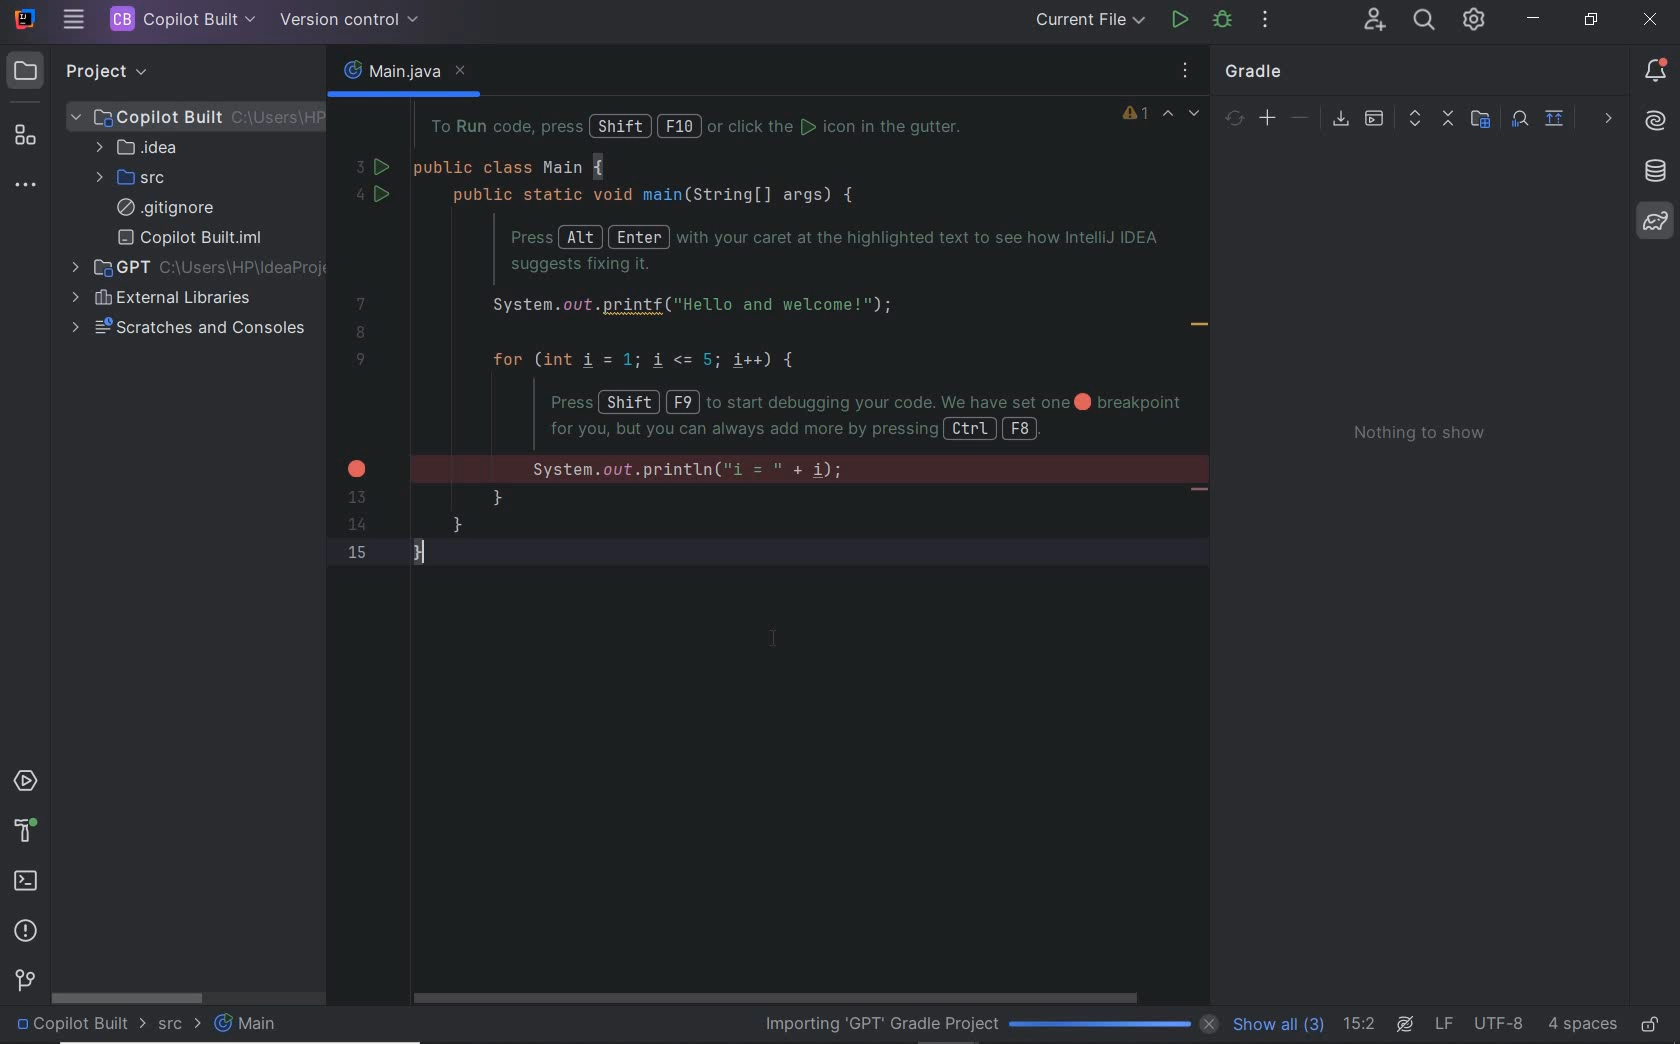  Describe the element at coordinates (1654, 174) in the screenshot. I see `database` at that location.